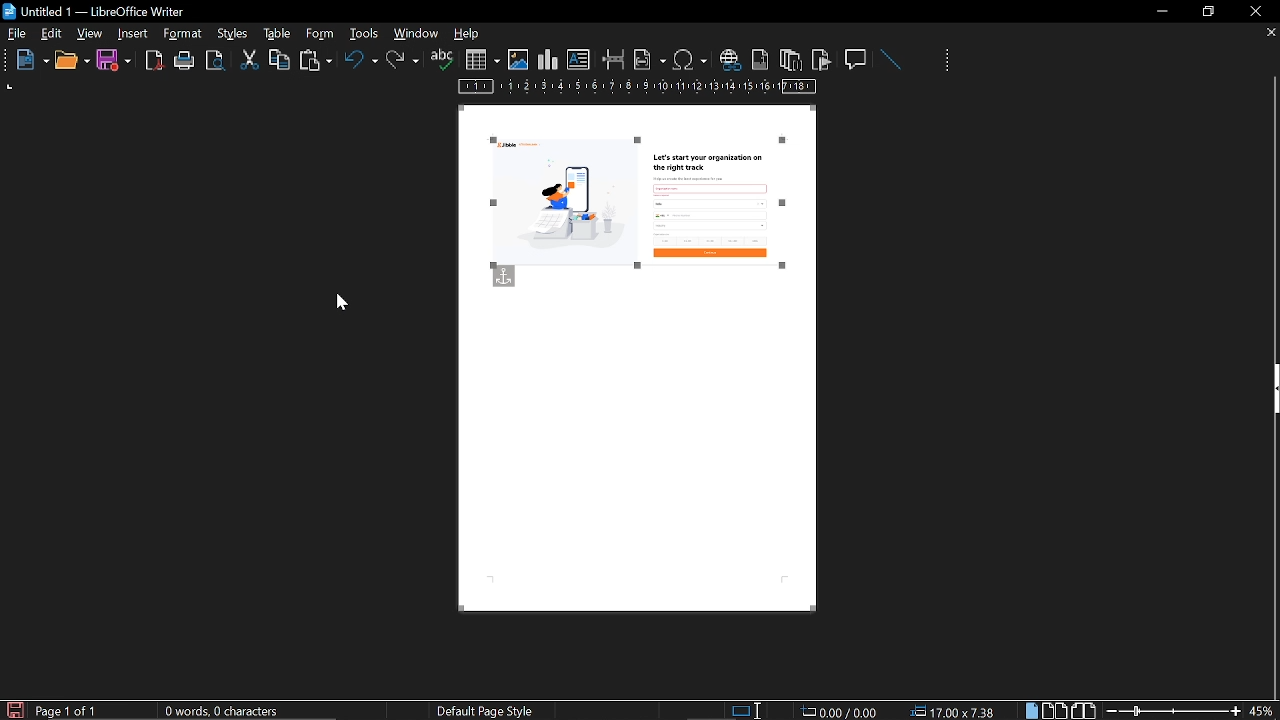 The width and height of the screenshot is (1280, 720). What do you see at coordinates (1254, 11) in the screenshot?
I see `close` at bounding box center [1254, 11].